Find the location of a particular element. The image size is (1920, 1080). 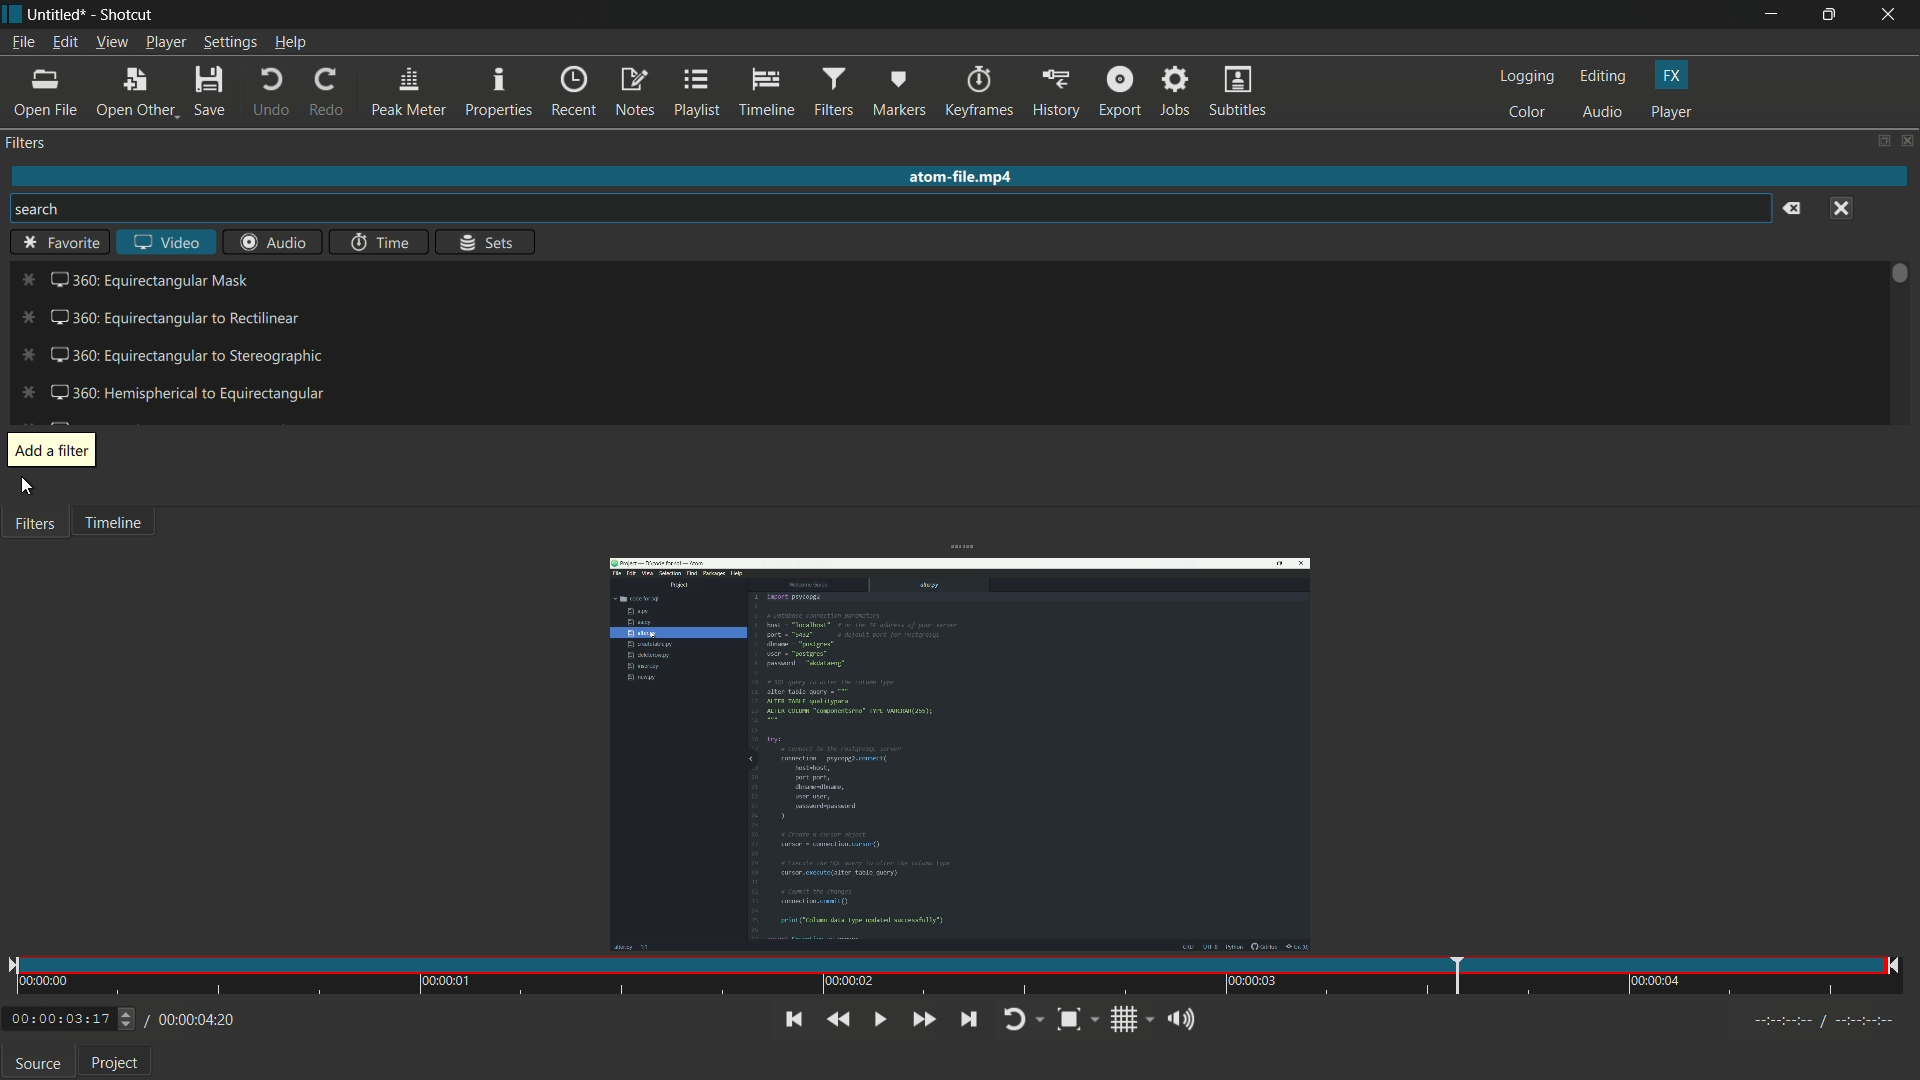

Filters is located at coordinates (41, 529).